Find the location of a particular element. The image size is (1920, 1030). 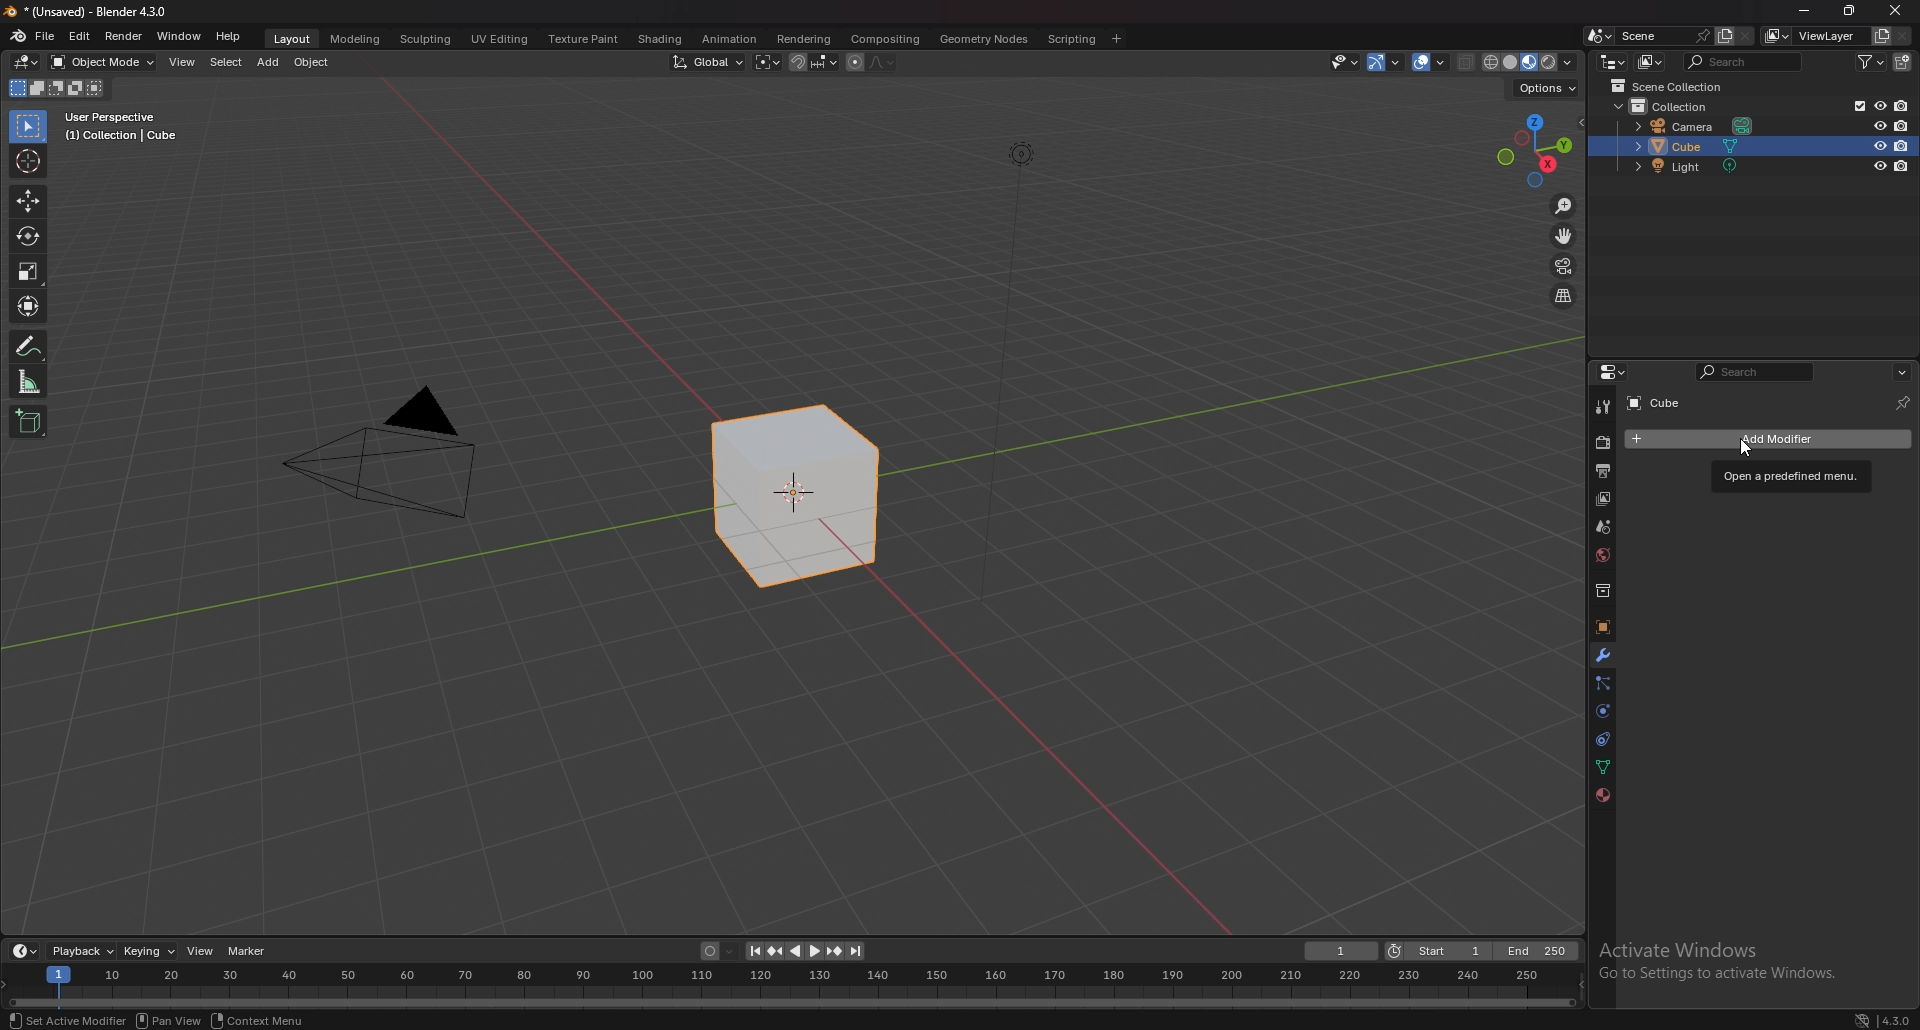

modes is located at coordinates (56, 88).